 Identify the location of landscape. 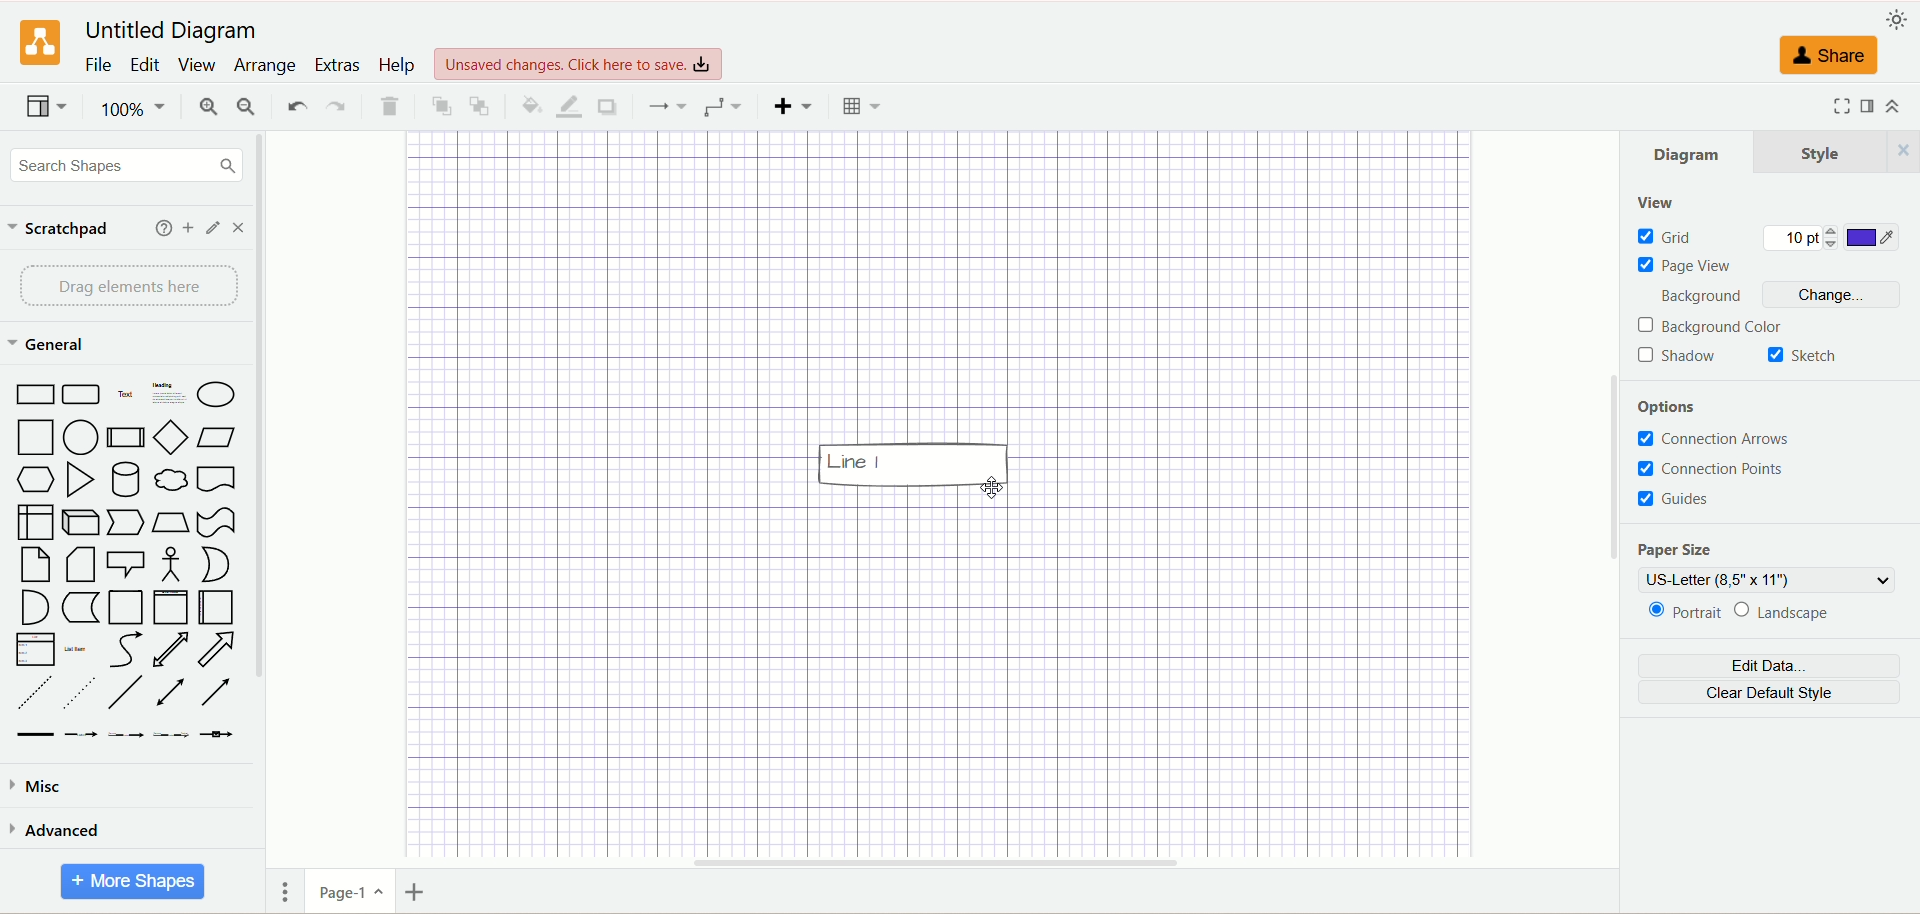
(1781, 615).